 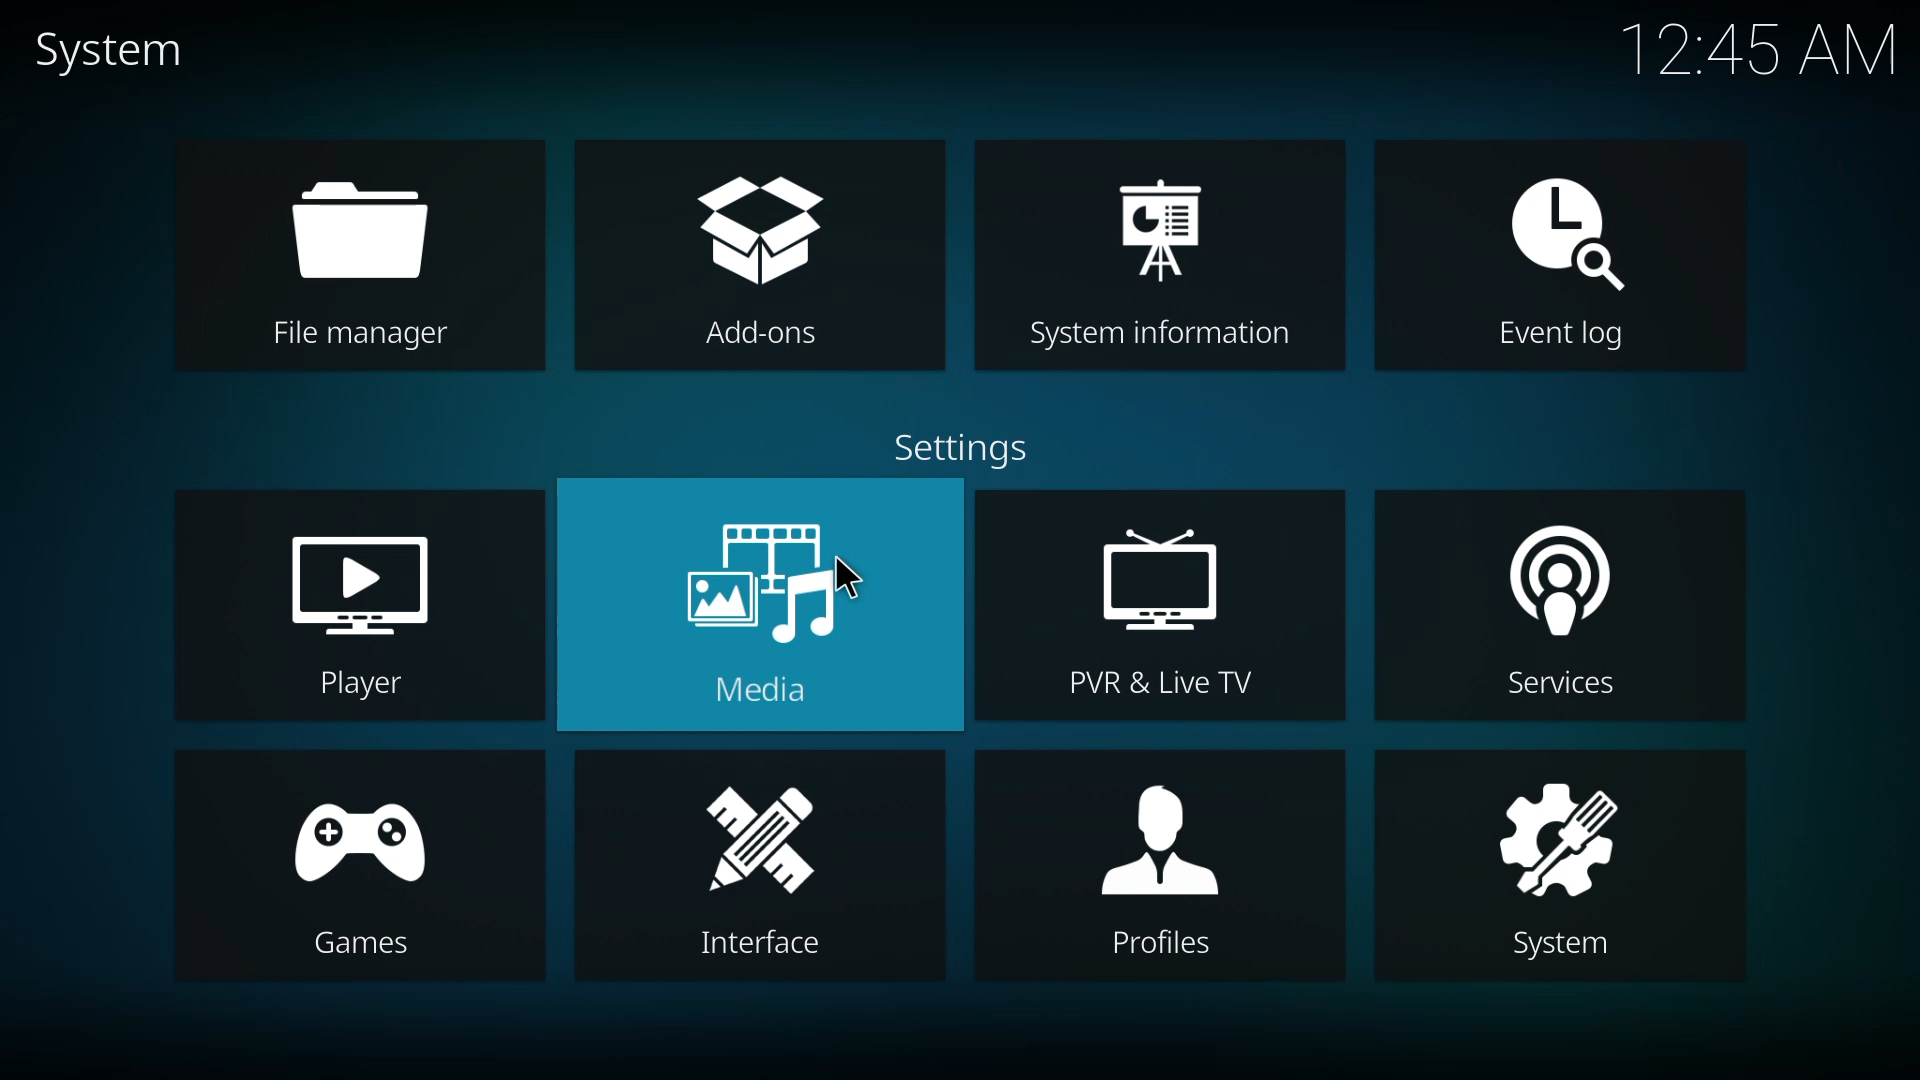 I want to click on add-ons, so click(x=763, y=258).